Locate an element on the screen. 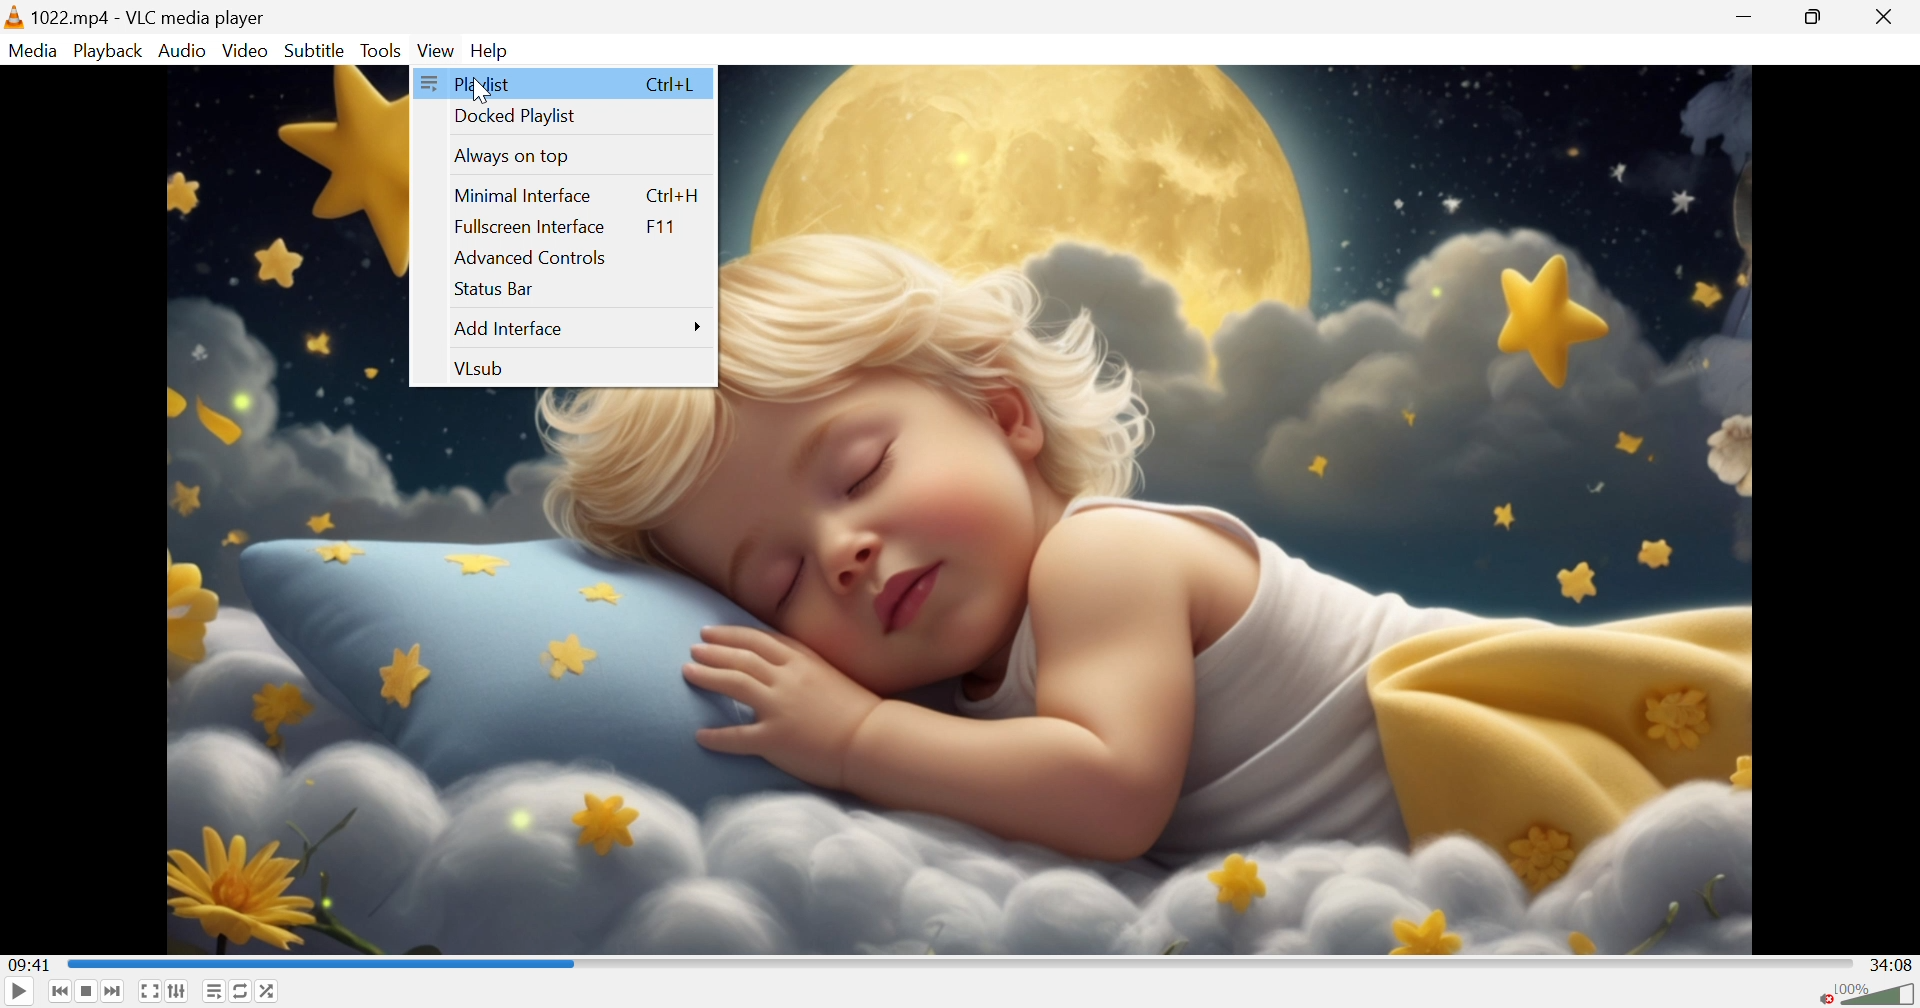 The height and width of the screenshot is (1008, 1920). Restore down is located at coordinates (1816, 16).